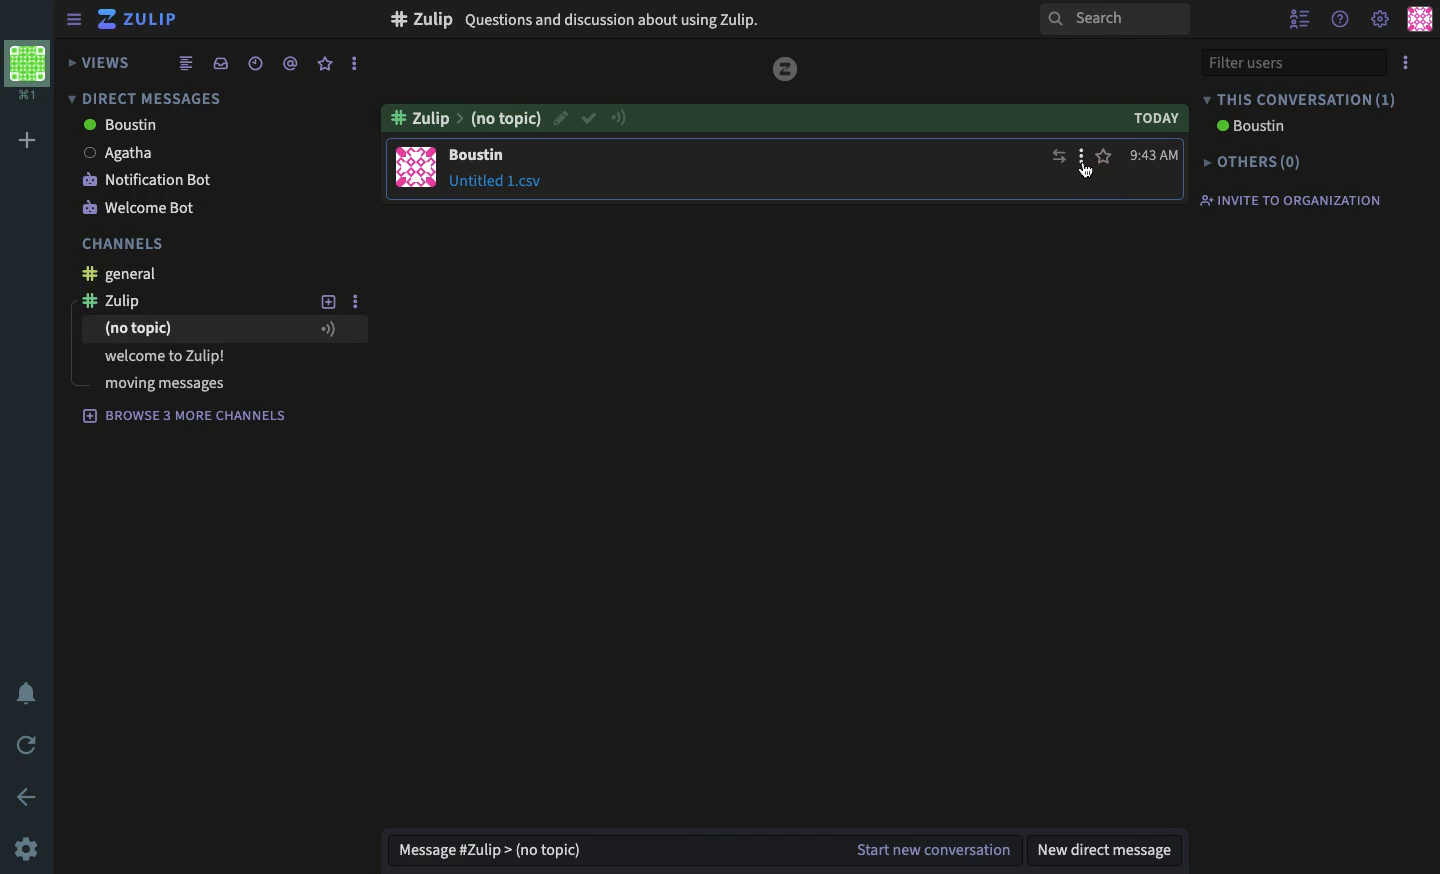  Describe the element at coordinates (151, 21) in the screenshot. I see `Zulip` at that location.